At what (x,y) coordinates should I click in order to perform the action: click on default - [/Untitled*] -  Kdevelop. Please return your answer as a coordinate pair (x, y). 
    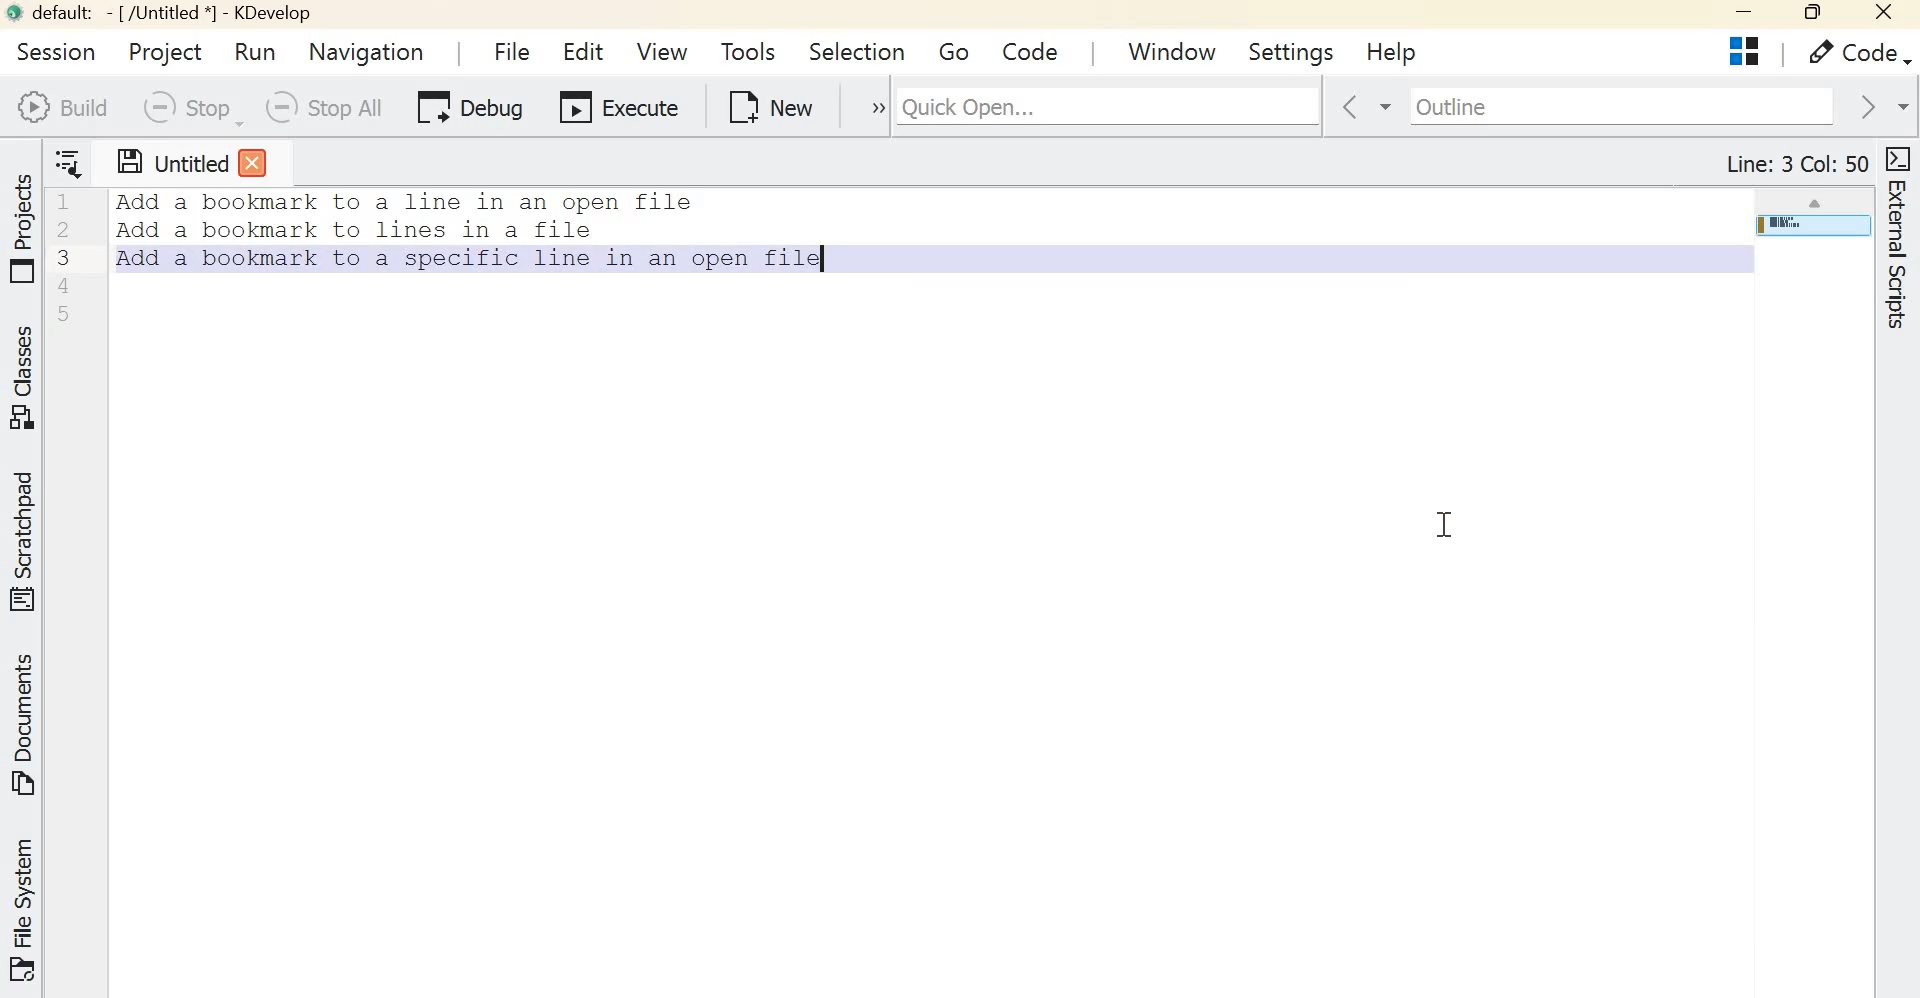
    Looking at the image, I should click on (157, 14).